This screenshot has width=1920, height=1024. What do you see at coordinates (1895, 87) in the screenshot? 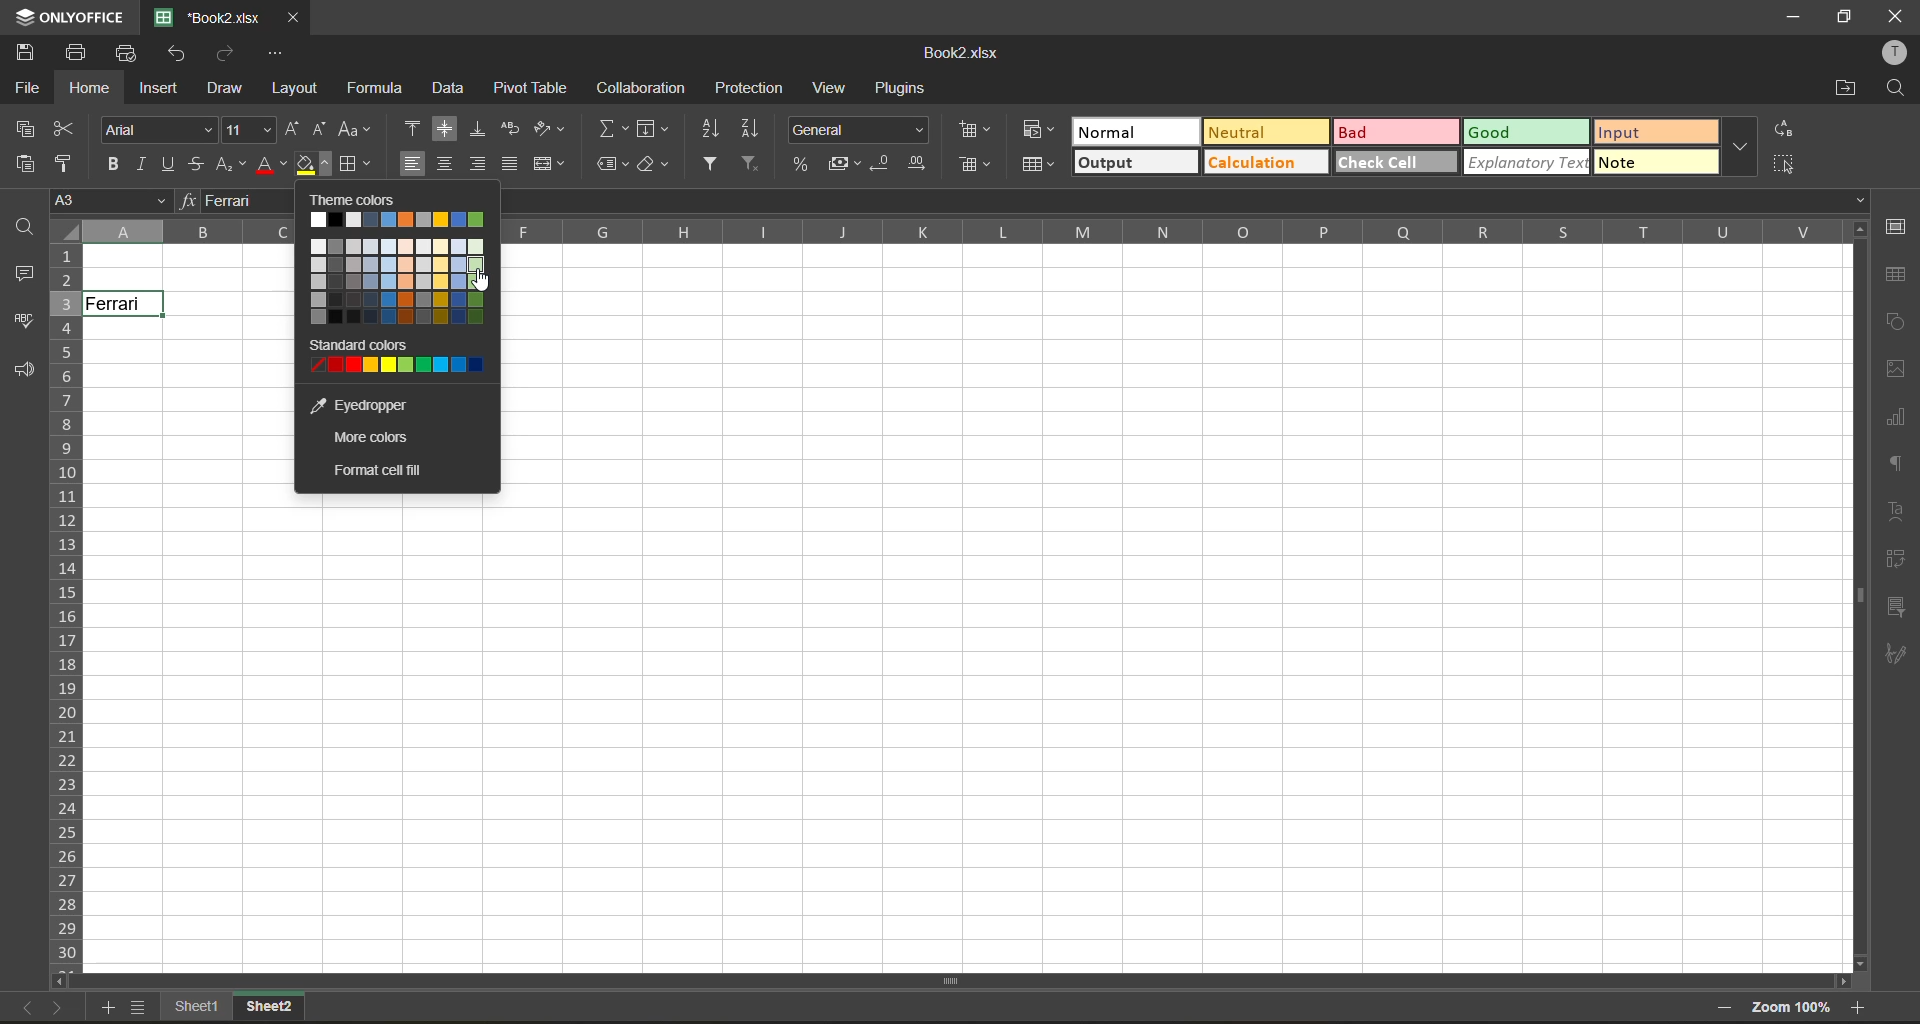
I see `find` at bounding box center [1895, 87].